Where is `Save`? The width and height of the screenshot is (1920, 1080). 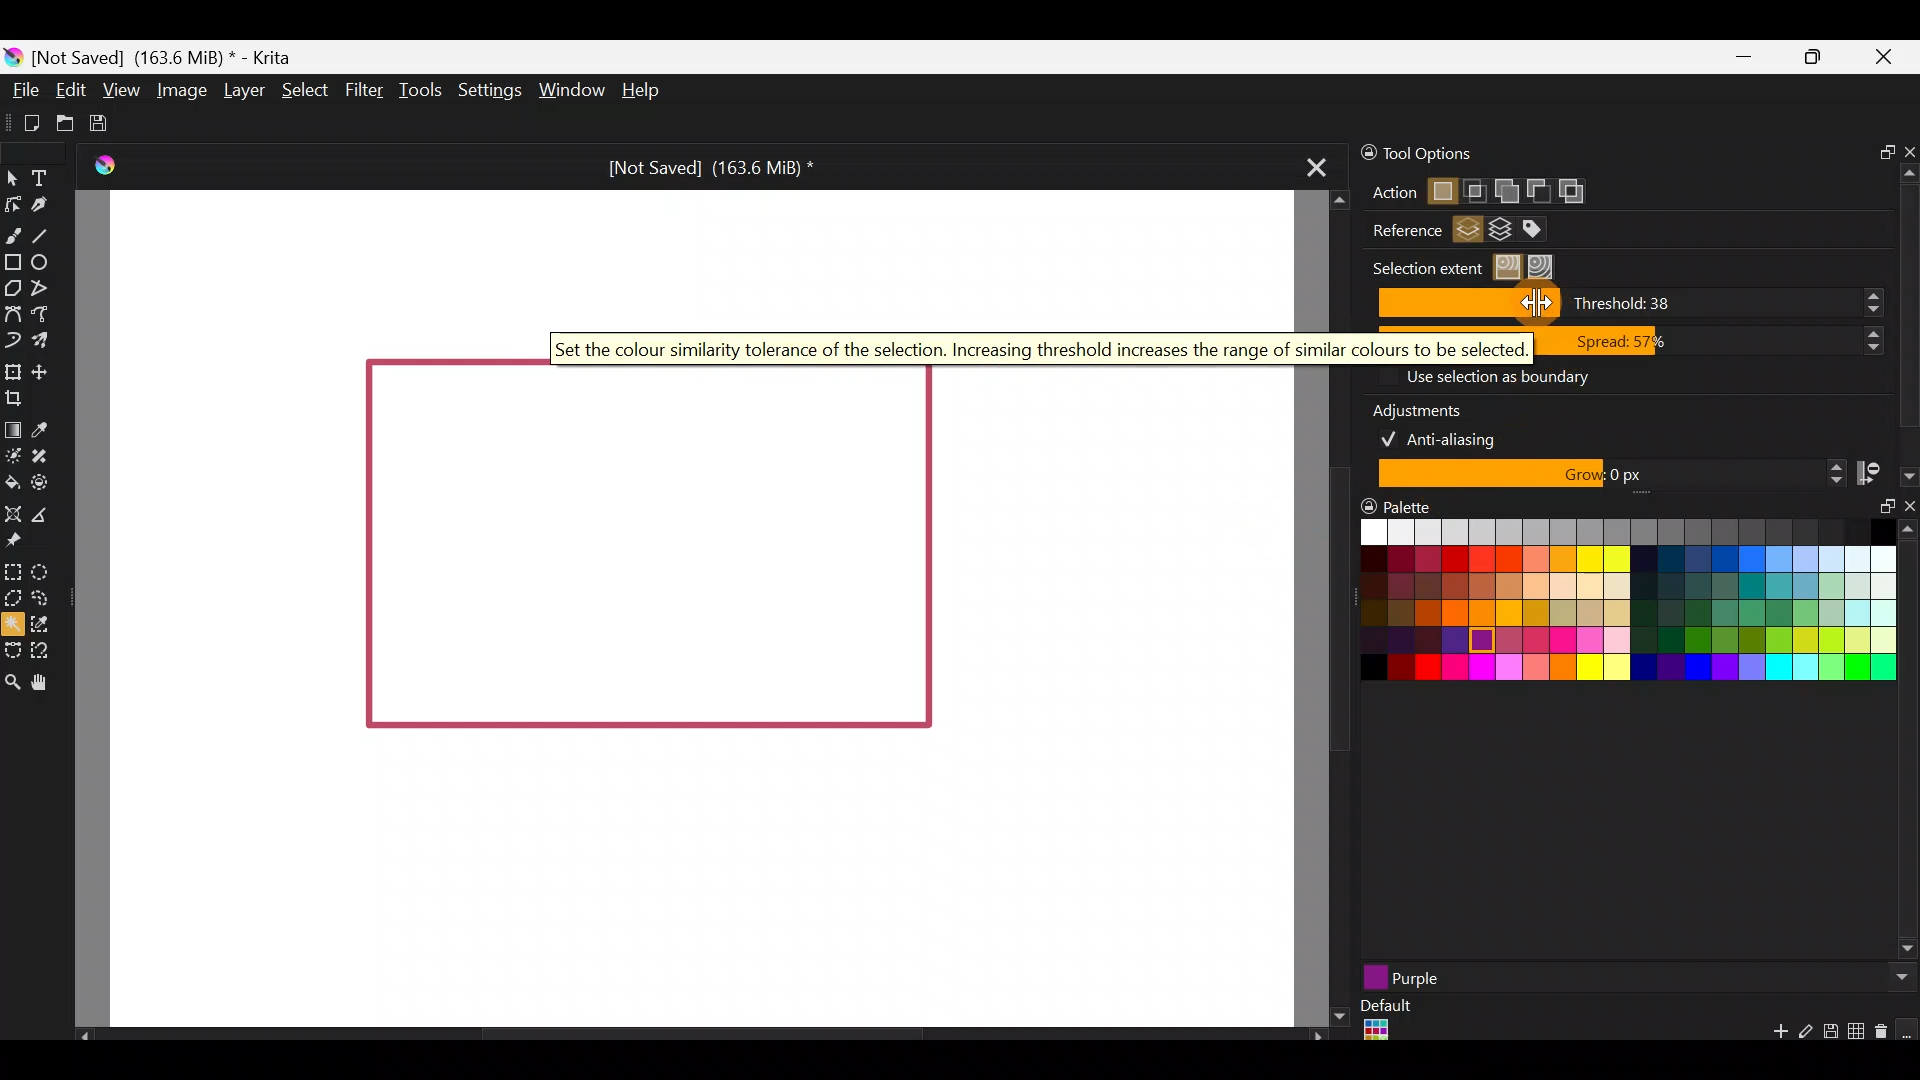
Save is located at coordinates (111, 123).